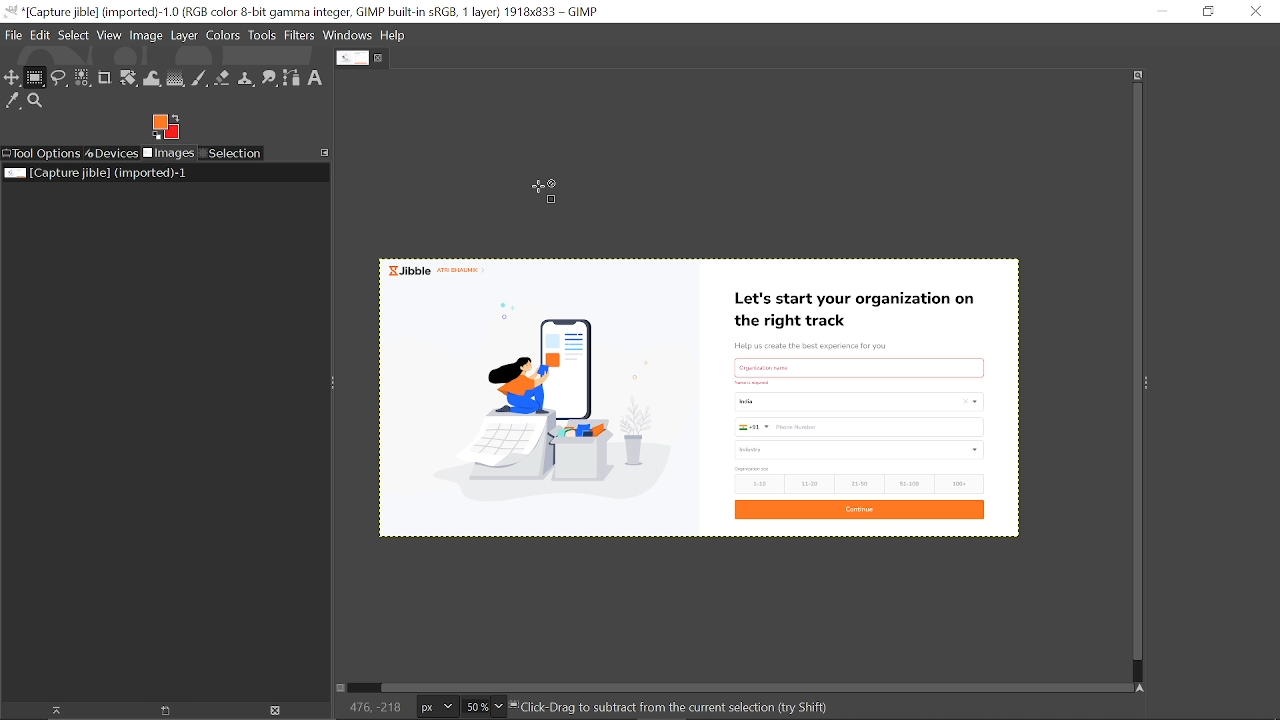 This screenshot has height=720, width=1280. What do you see at coordinates (344, 689) in the screenshot?
I see `Toggle quick mask on/off` at bounding box center [344, 689].